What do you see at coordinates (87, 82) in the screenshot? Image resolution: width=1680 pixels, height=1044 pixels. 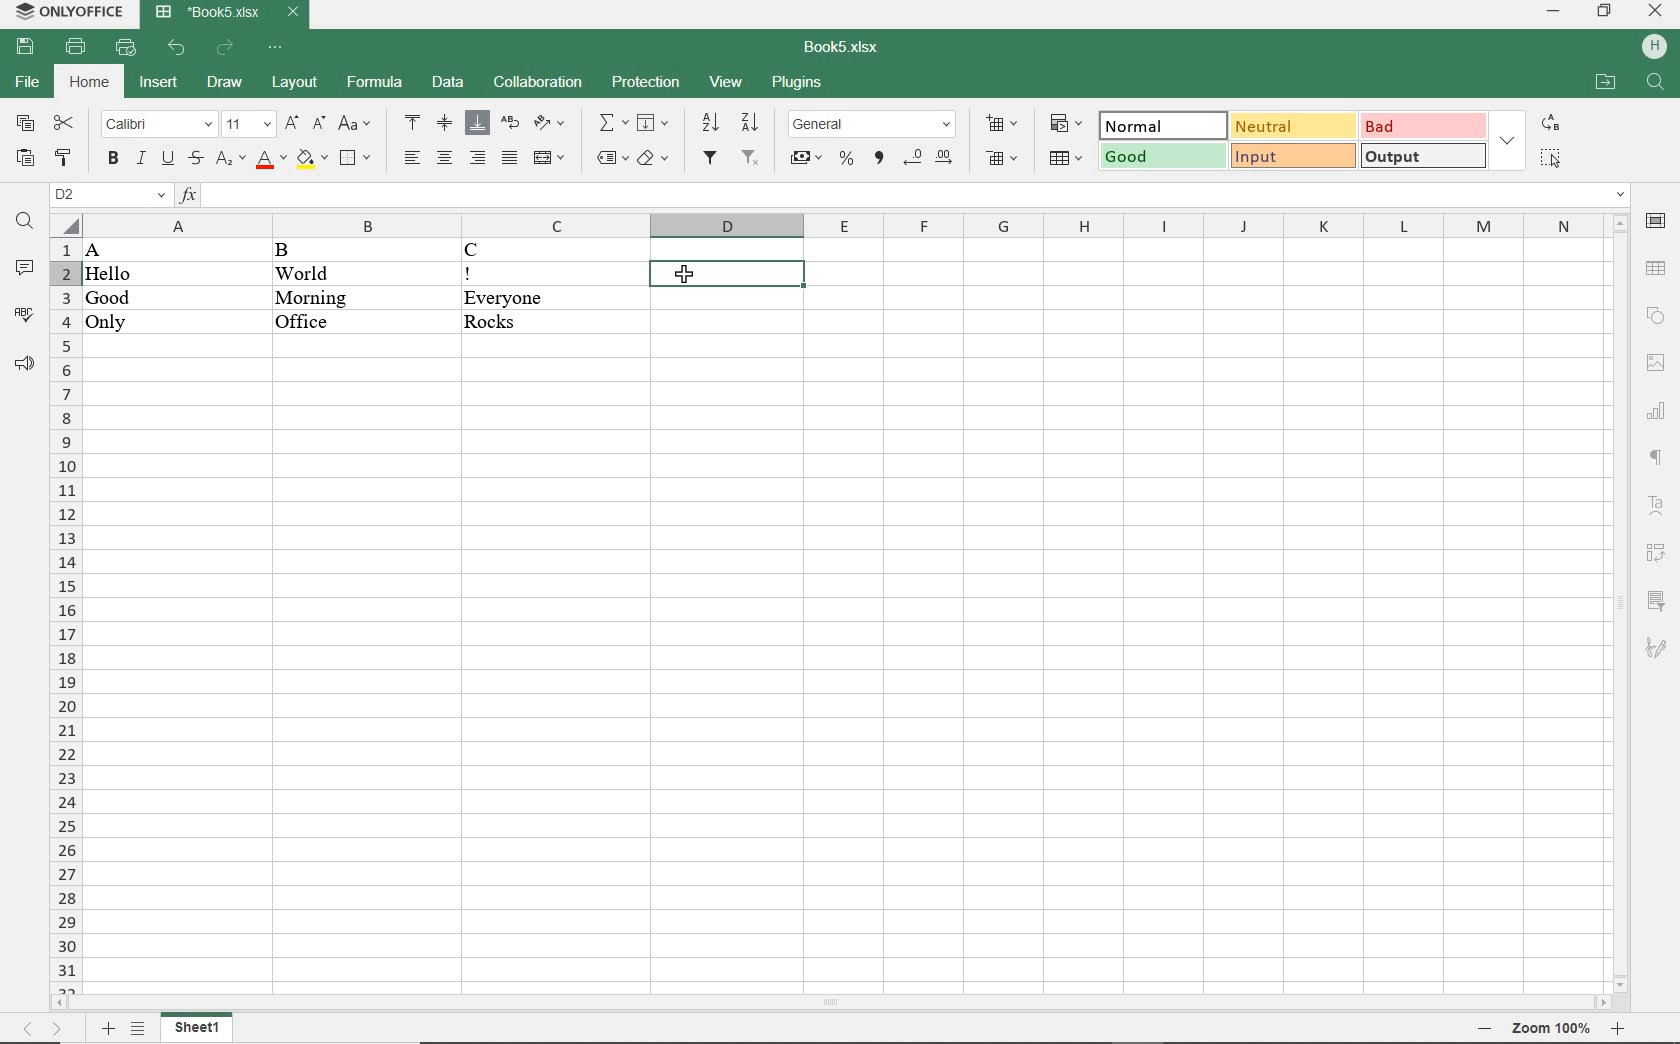 I see `HOME` at bounding box center [87, 82].